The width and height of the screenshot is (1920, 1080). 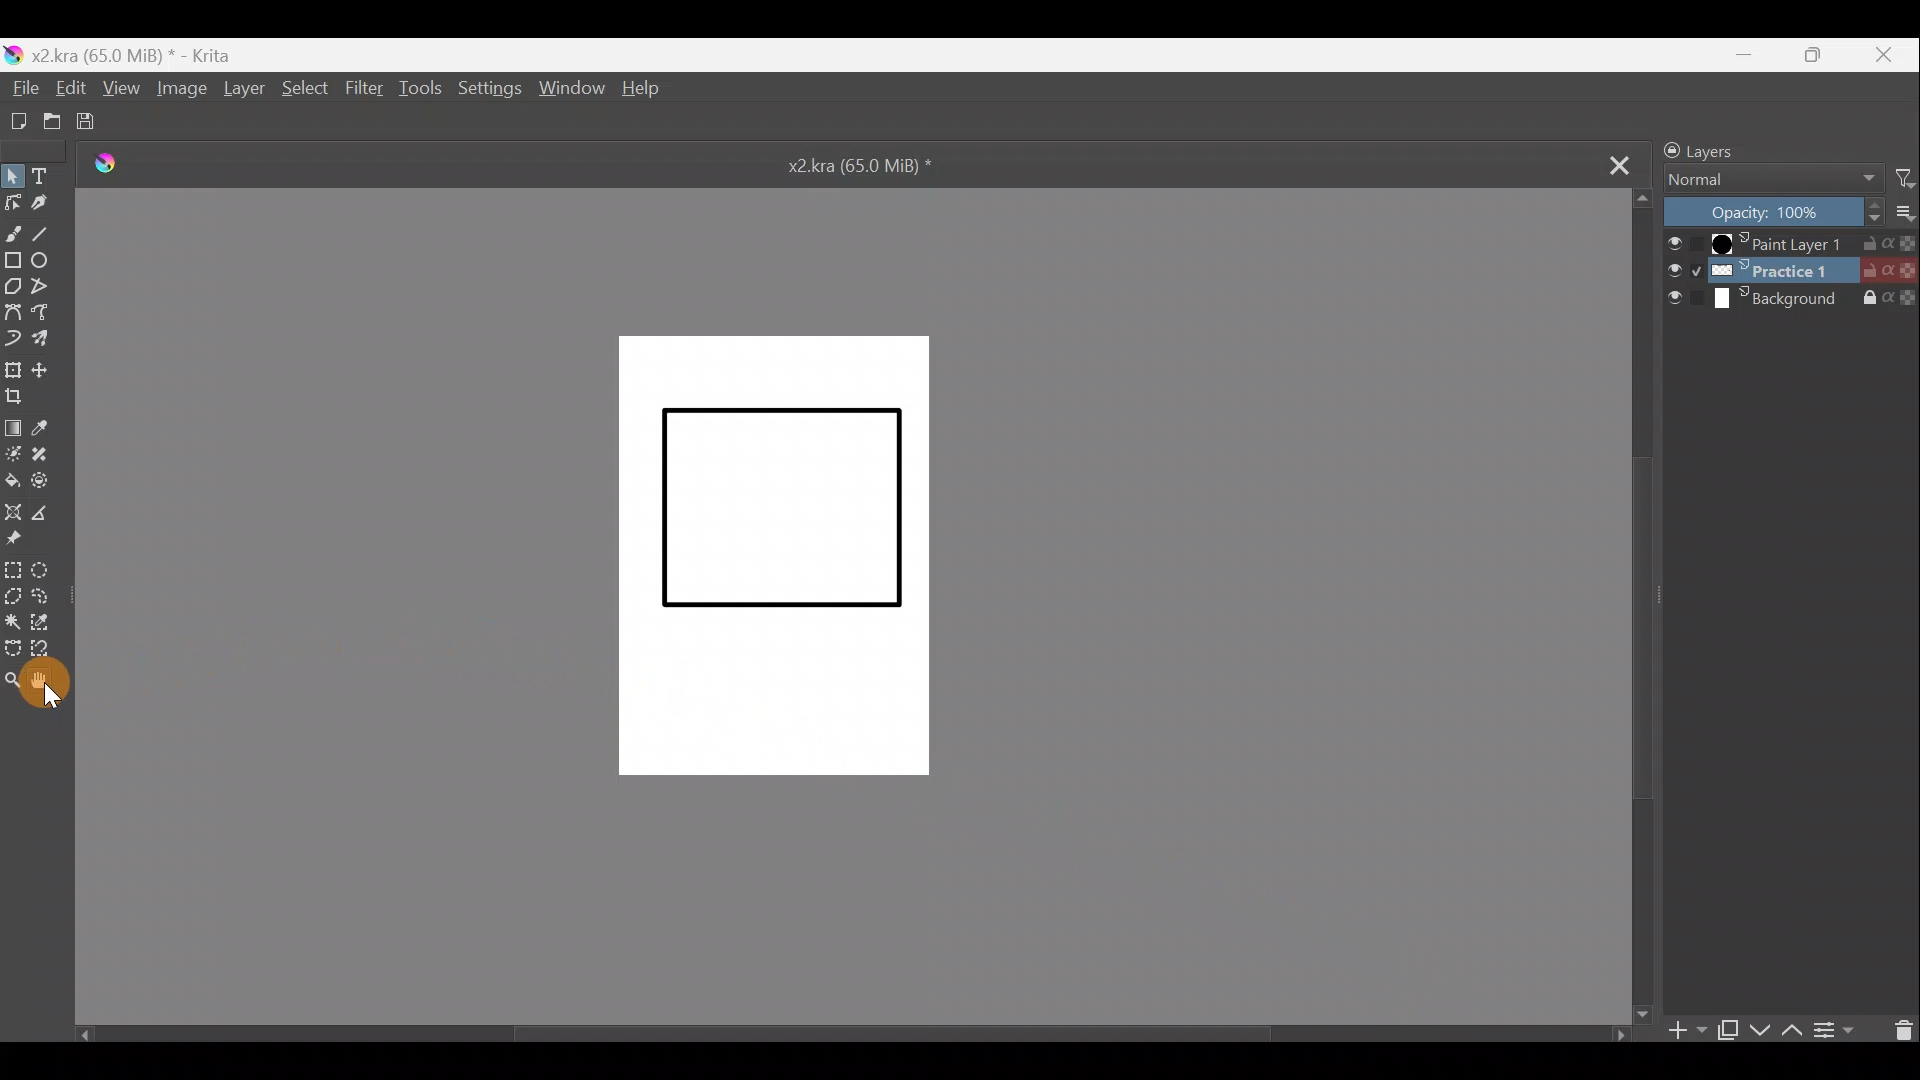 What do you see at coordinates (18, 397) in the screenshot?
I see `Crop image to an area` at bounding box center [18, 397].